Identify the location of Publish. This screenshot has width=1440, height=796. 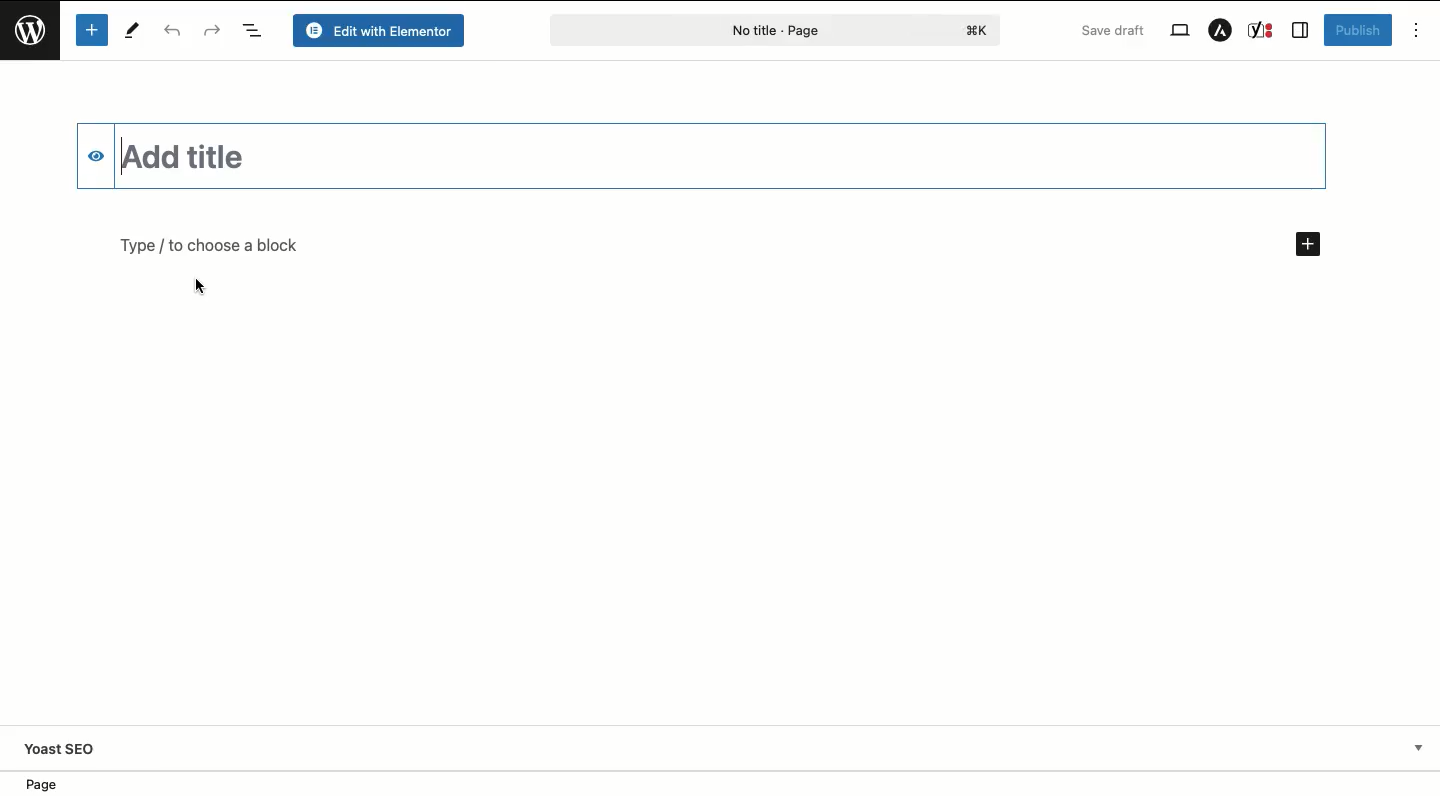
(1357, 30).